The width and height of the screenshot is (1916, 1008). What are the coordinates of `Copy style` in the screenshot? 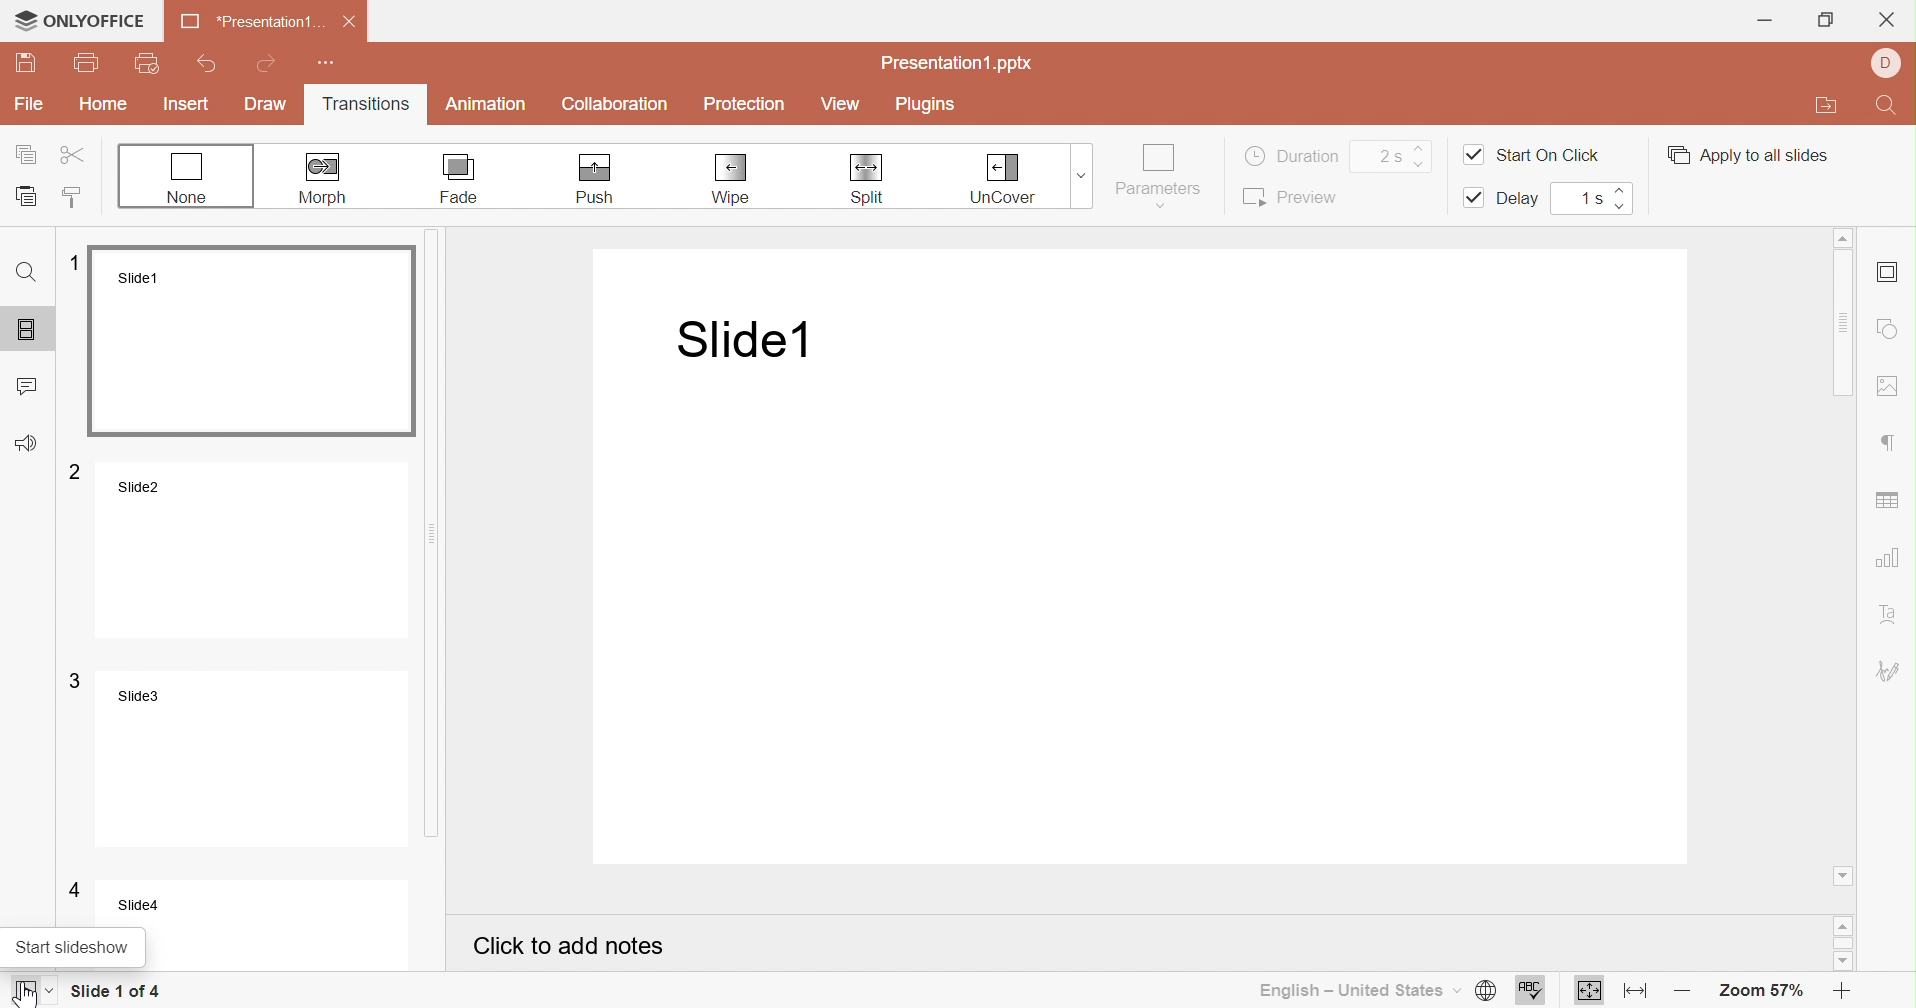 It's located at (74, 199).